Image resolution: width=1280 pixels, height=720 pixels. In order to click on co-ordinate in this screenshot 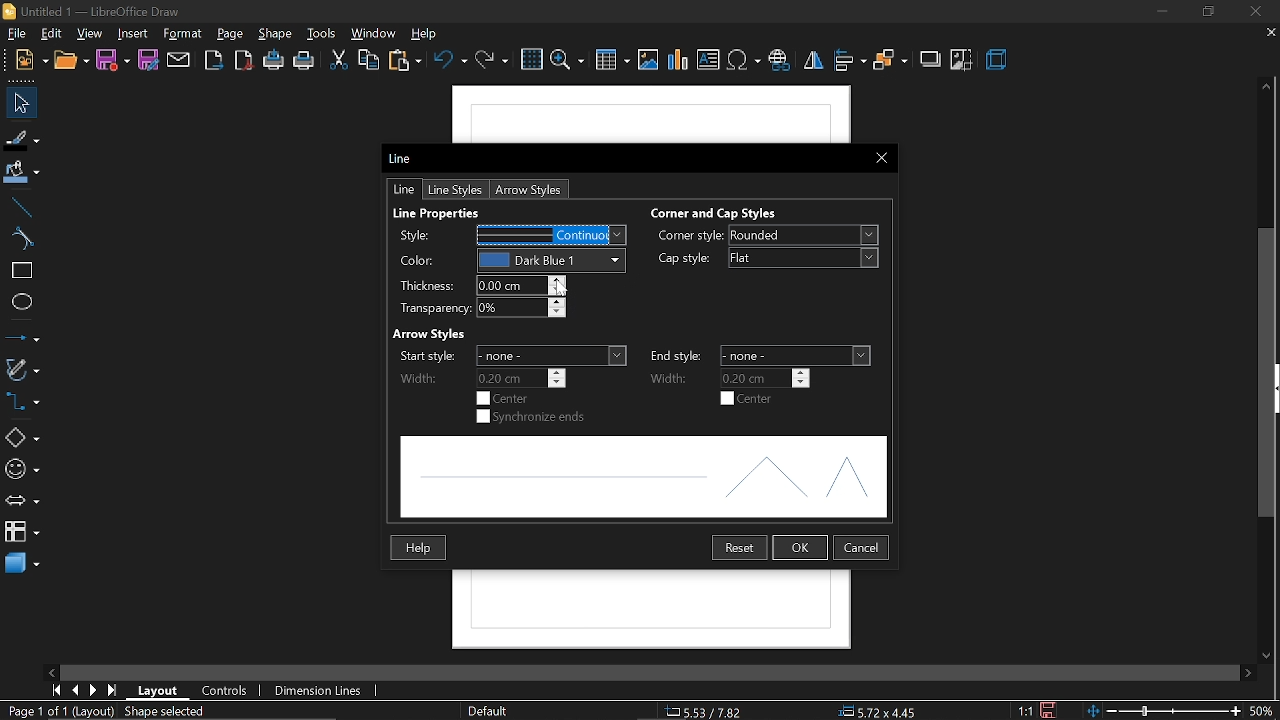, I will do `click(705, 711)`.